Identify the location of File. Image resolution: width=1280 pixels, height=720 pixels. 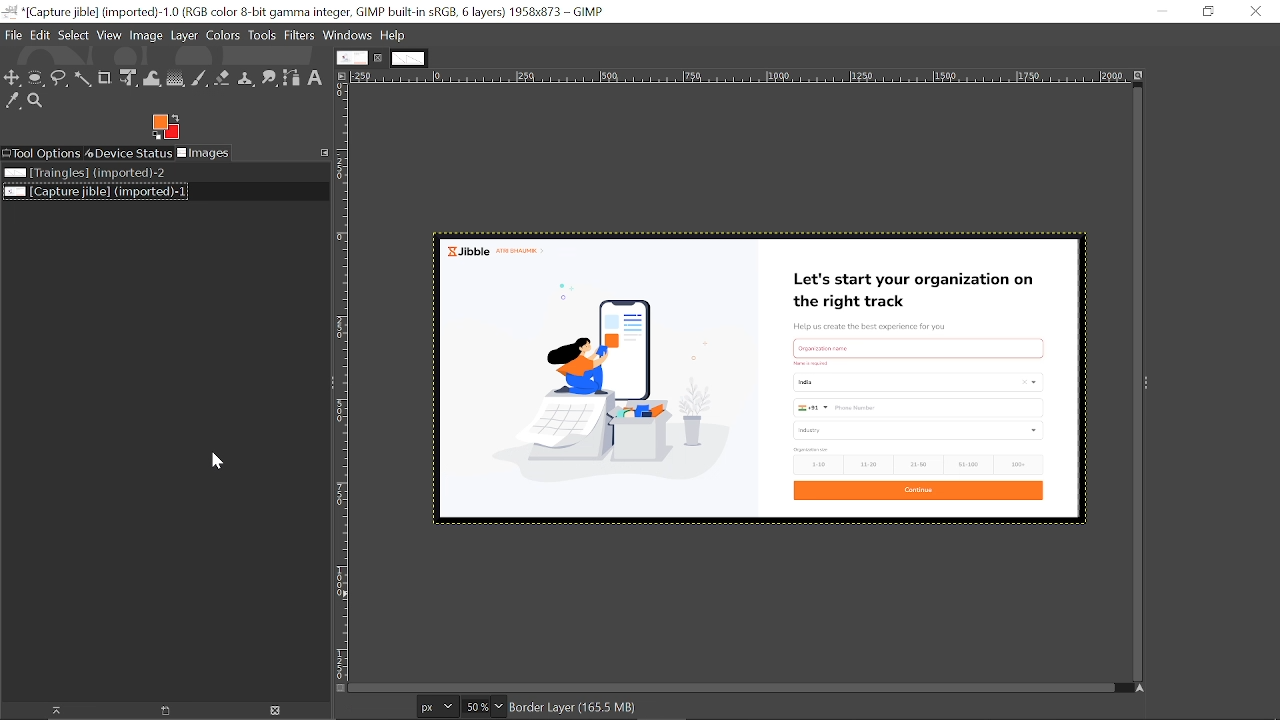
(14, 35).